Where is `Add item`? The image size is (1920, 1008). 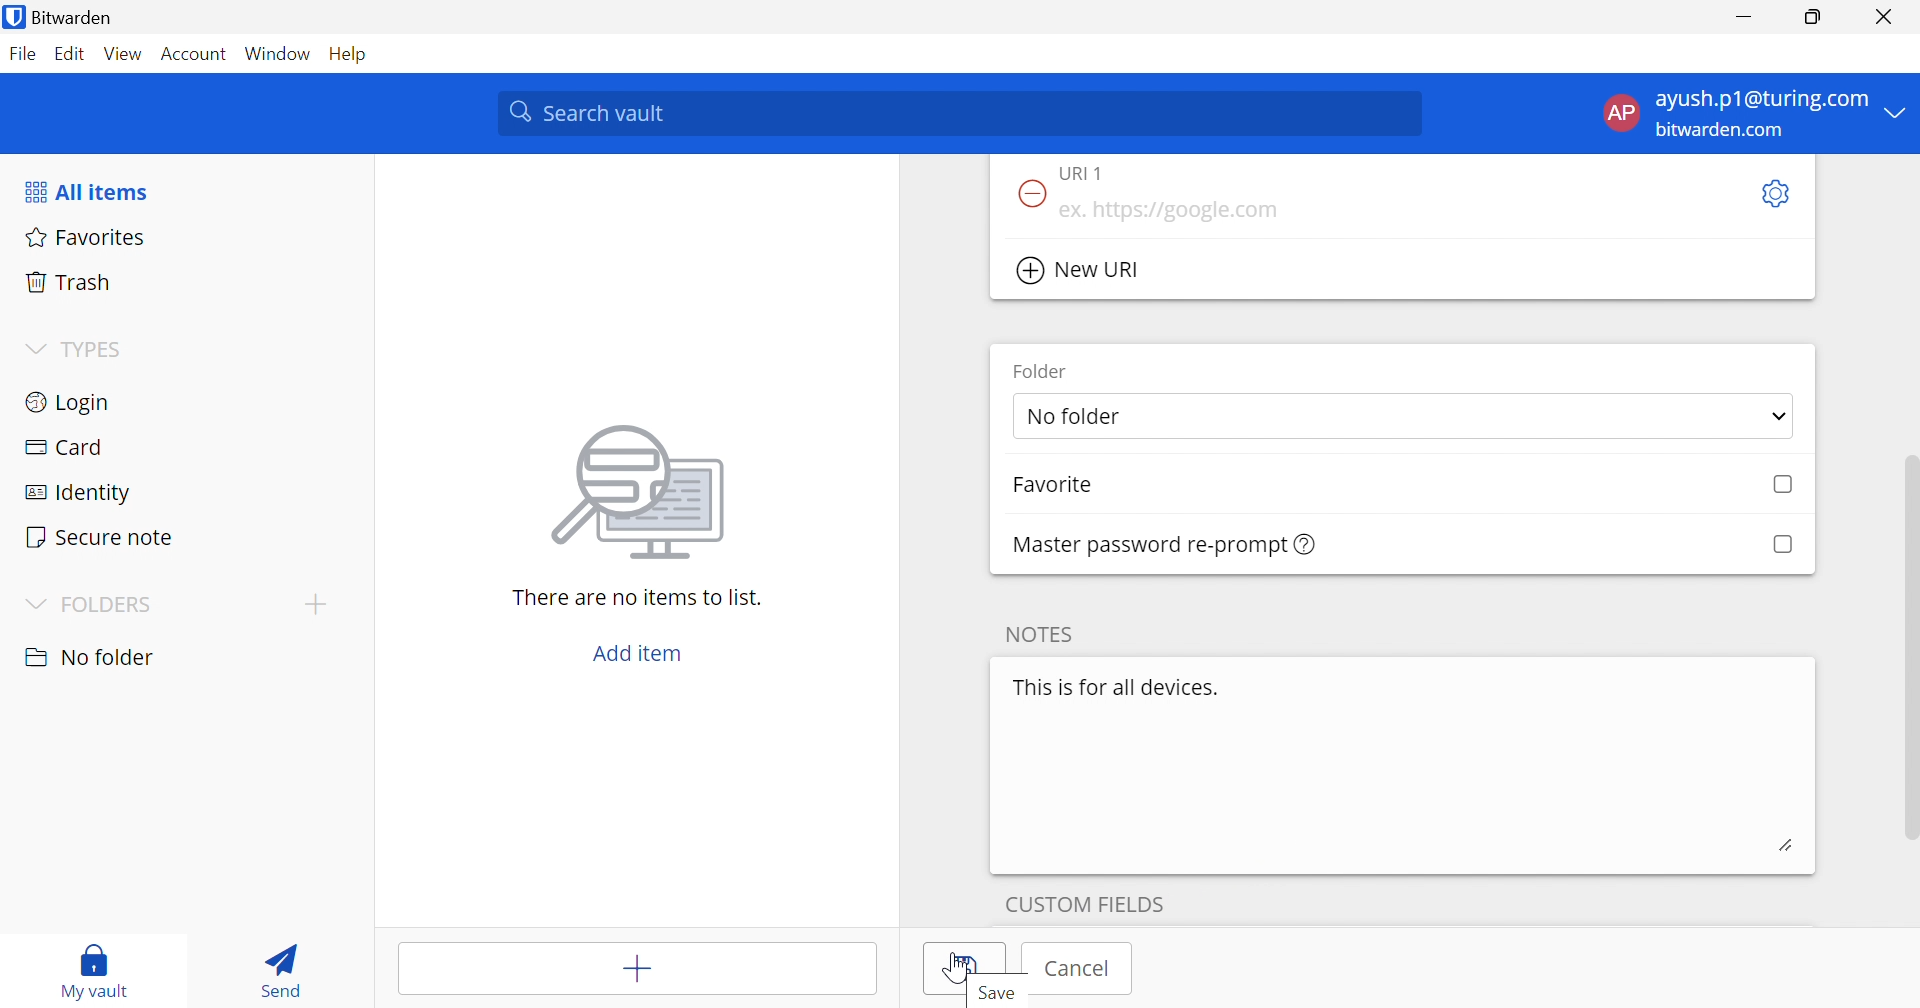
Add item is located at coordinates (638, 653).